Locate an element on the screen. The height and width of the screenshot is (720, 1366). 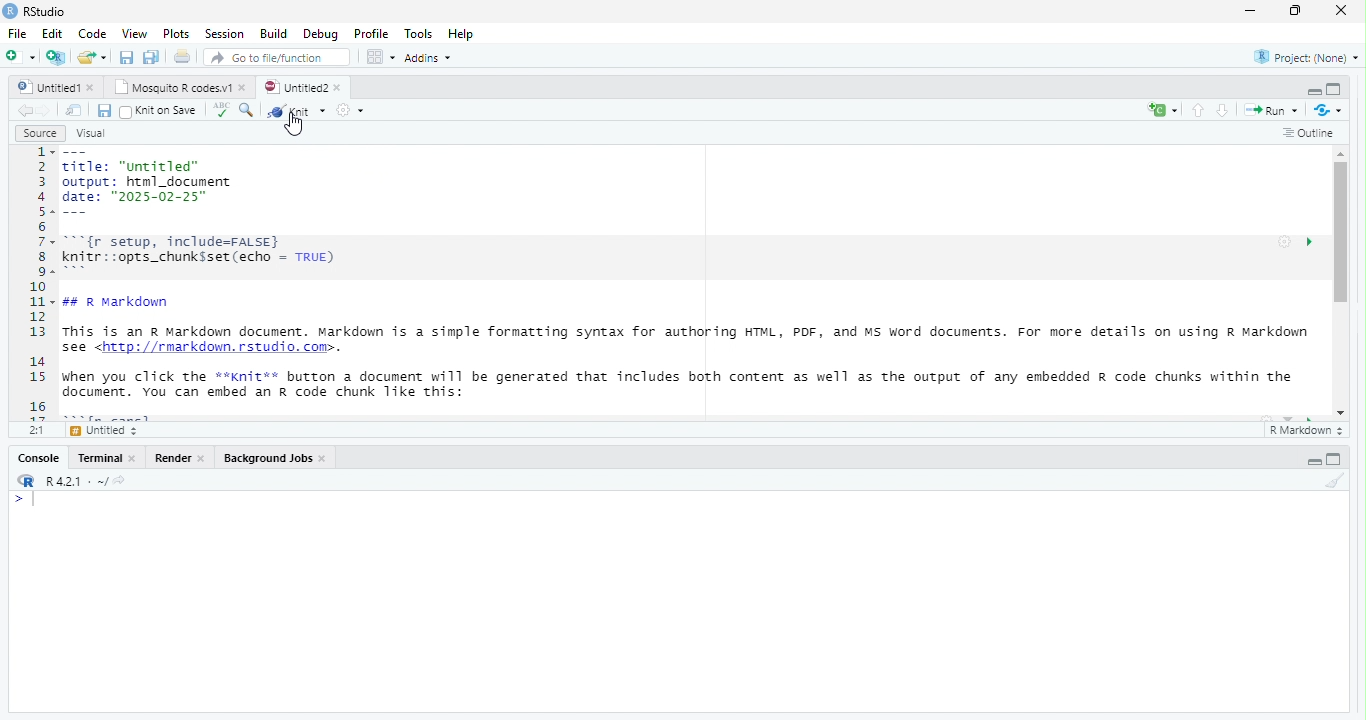
Code is located at coordinates (94, 33).